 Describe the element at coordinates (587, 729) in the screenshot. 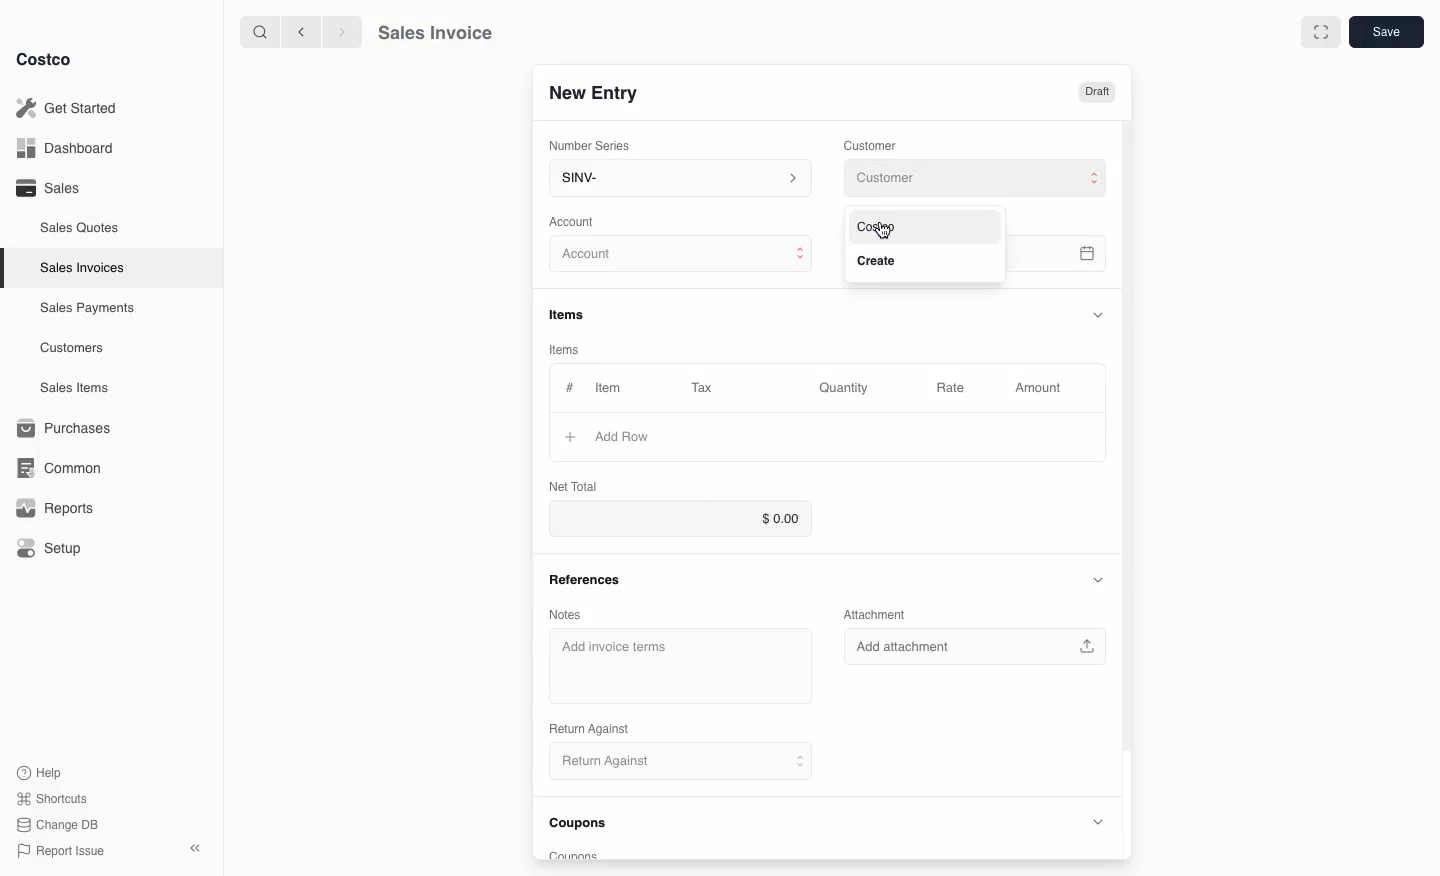

I see `‘Return Against` at that location.